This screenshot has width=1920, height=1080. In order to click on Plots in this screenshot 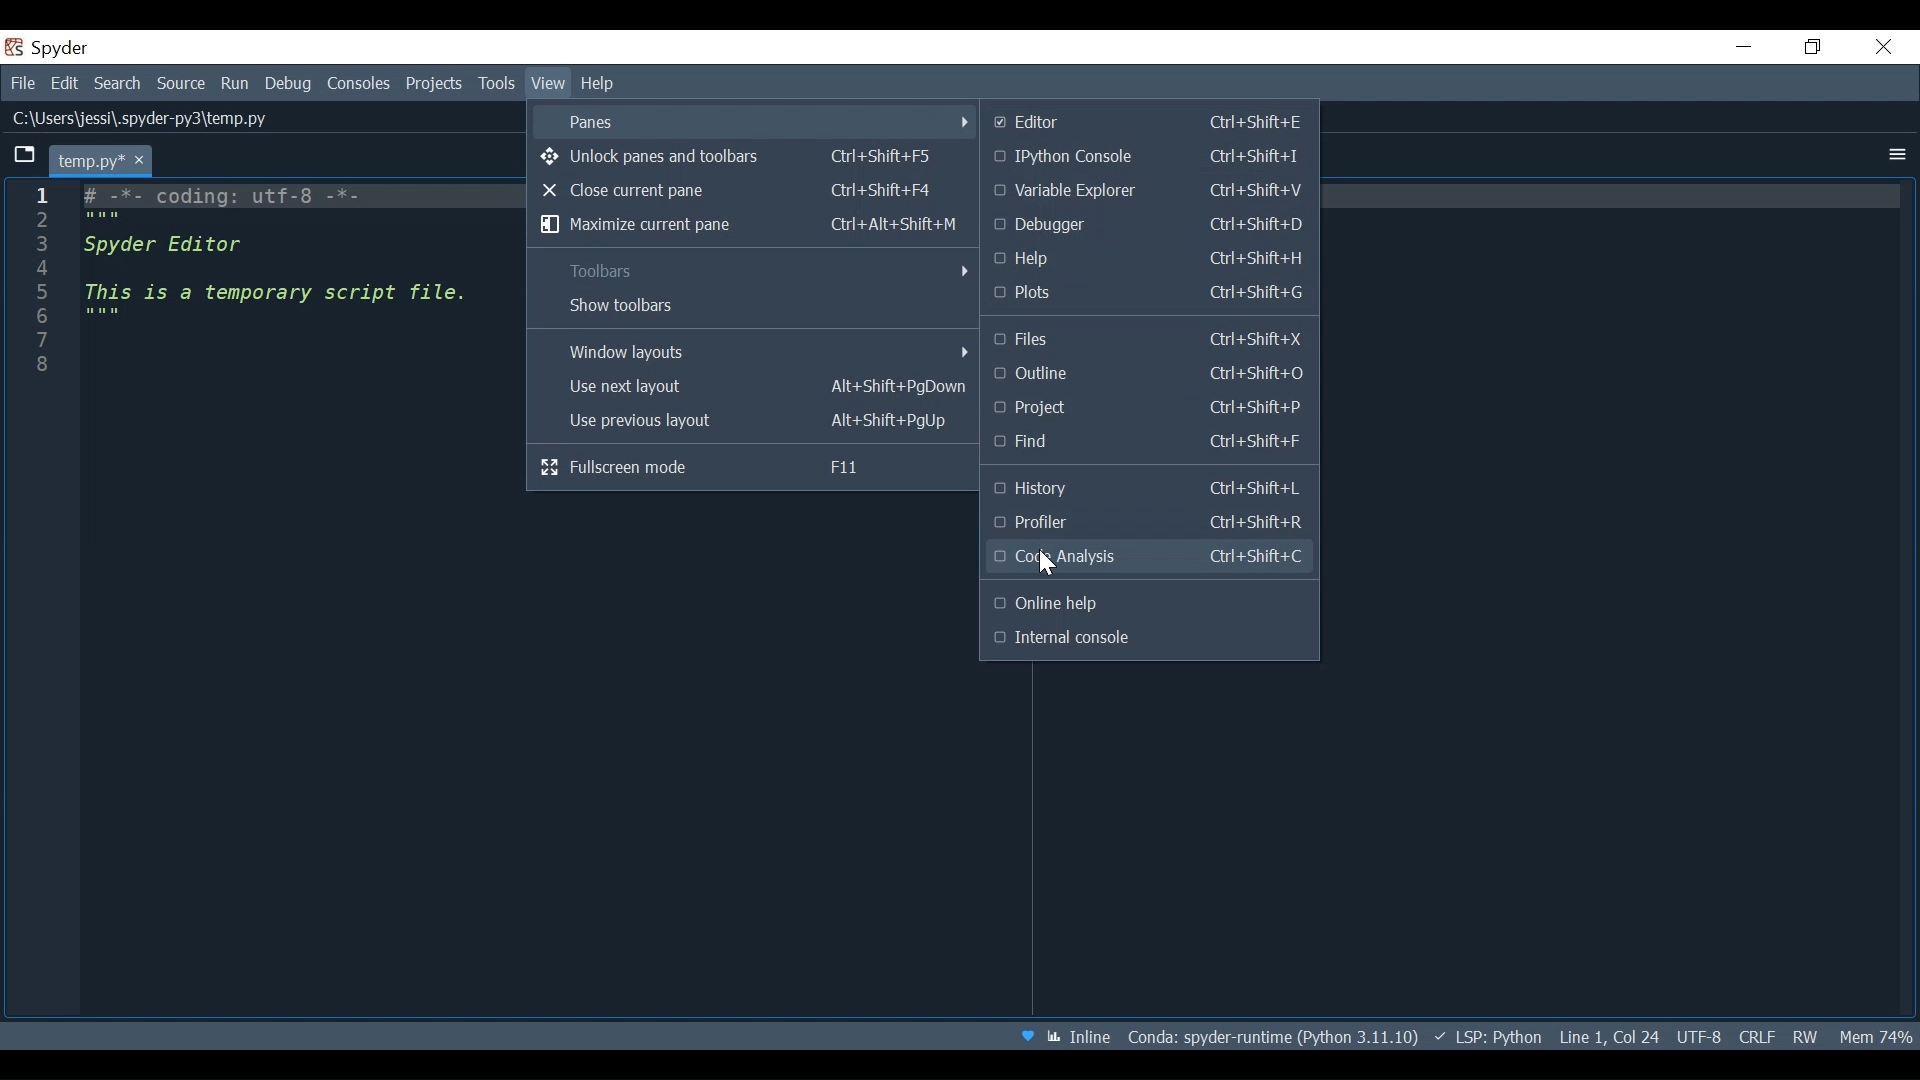, I will do `click(1149, 294)`.